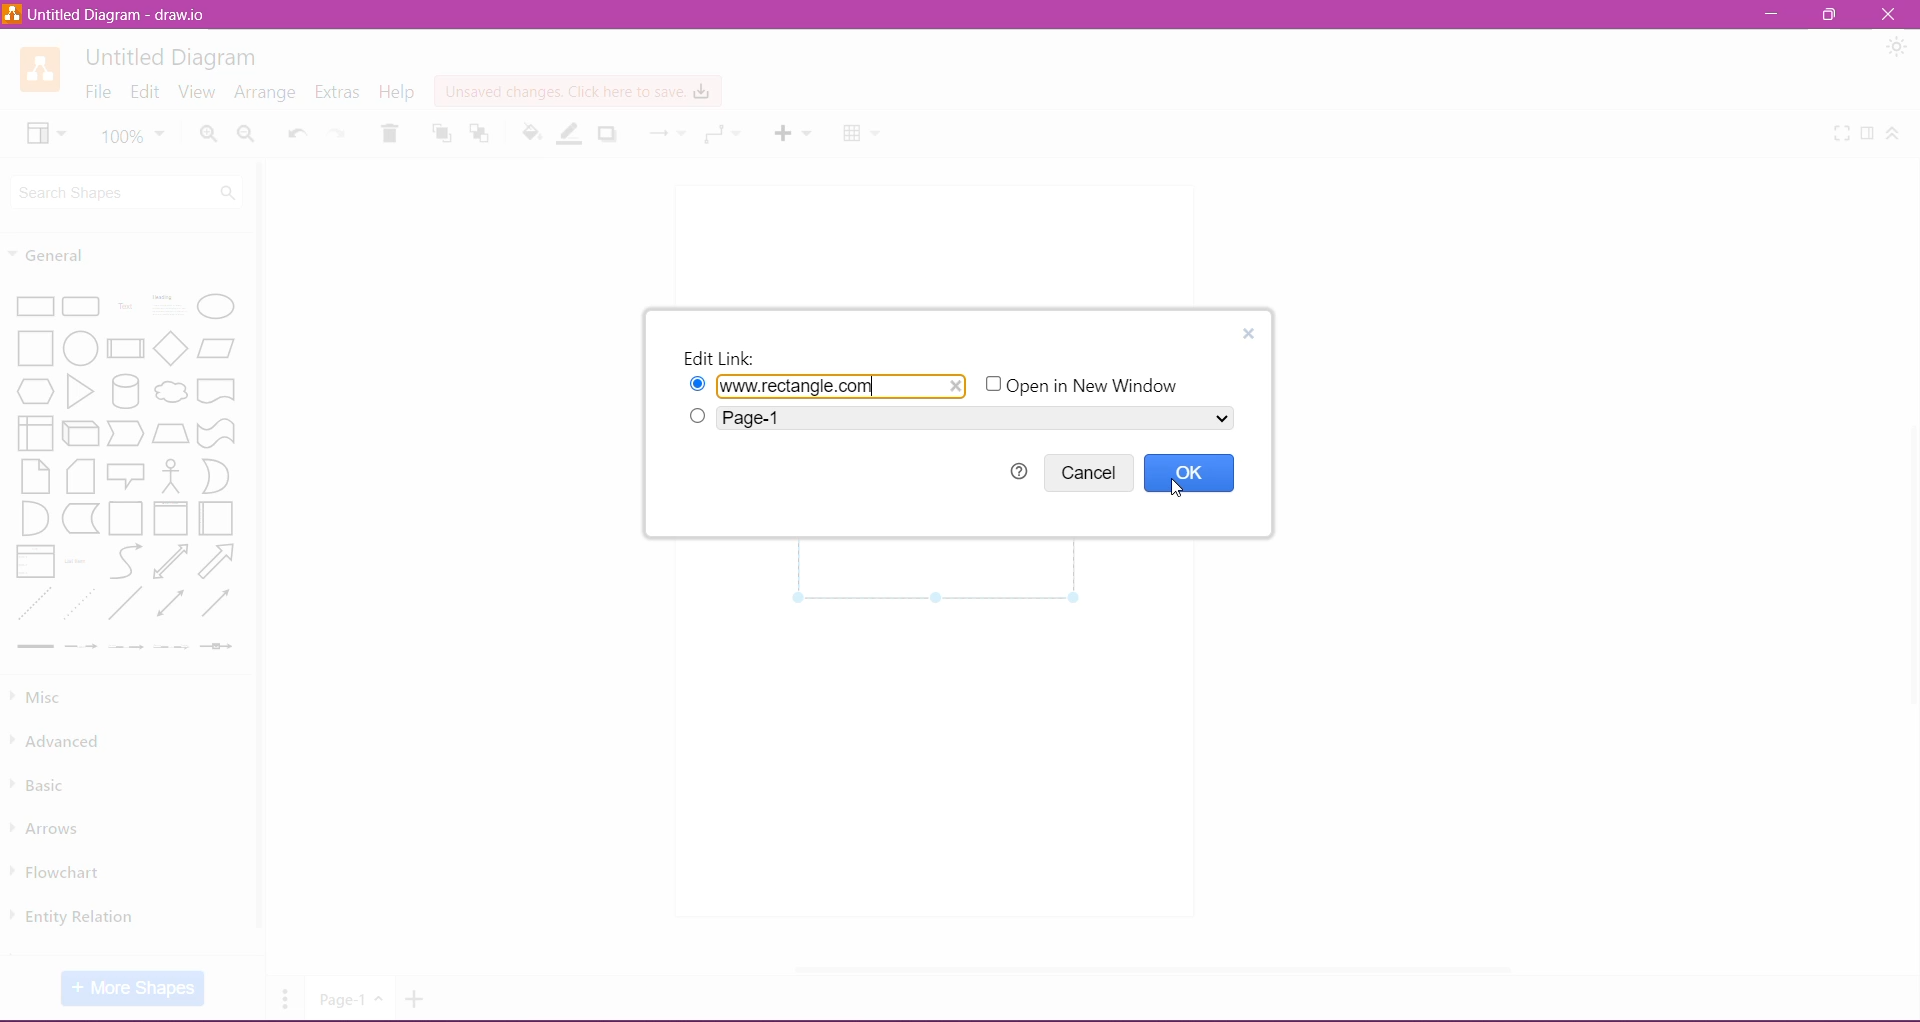  I want to click on To Front, so click(440, 133).